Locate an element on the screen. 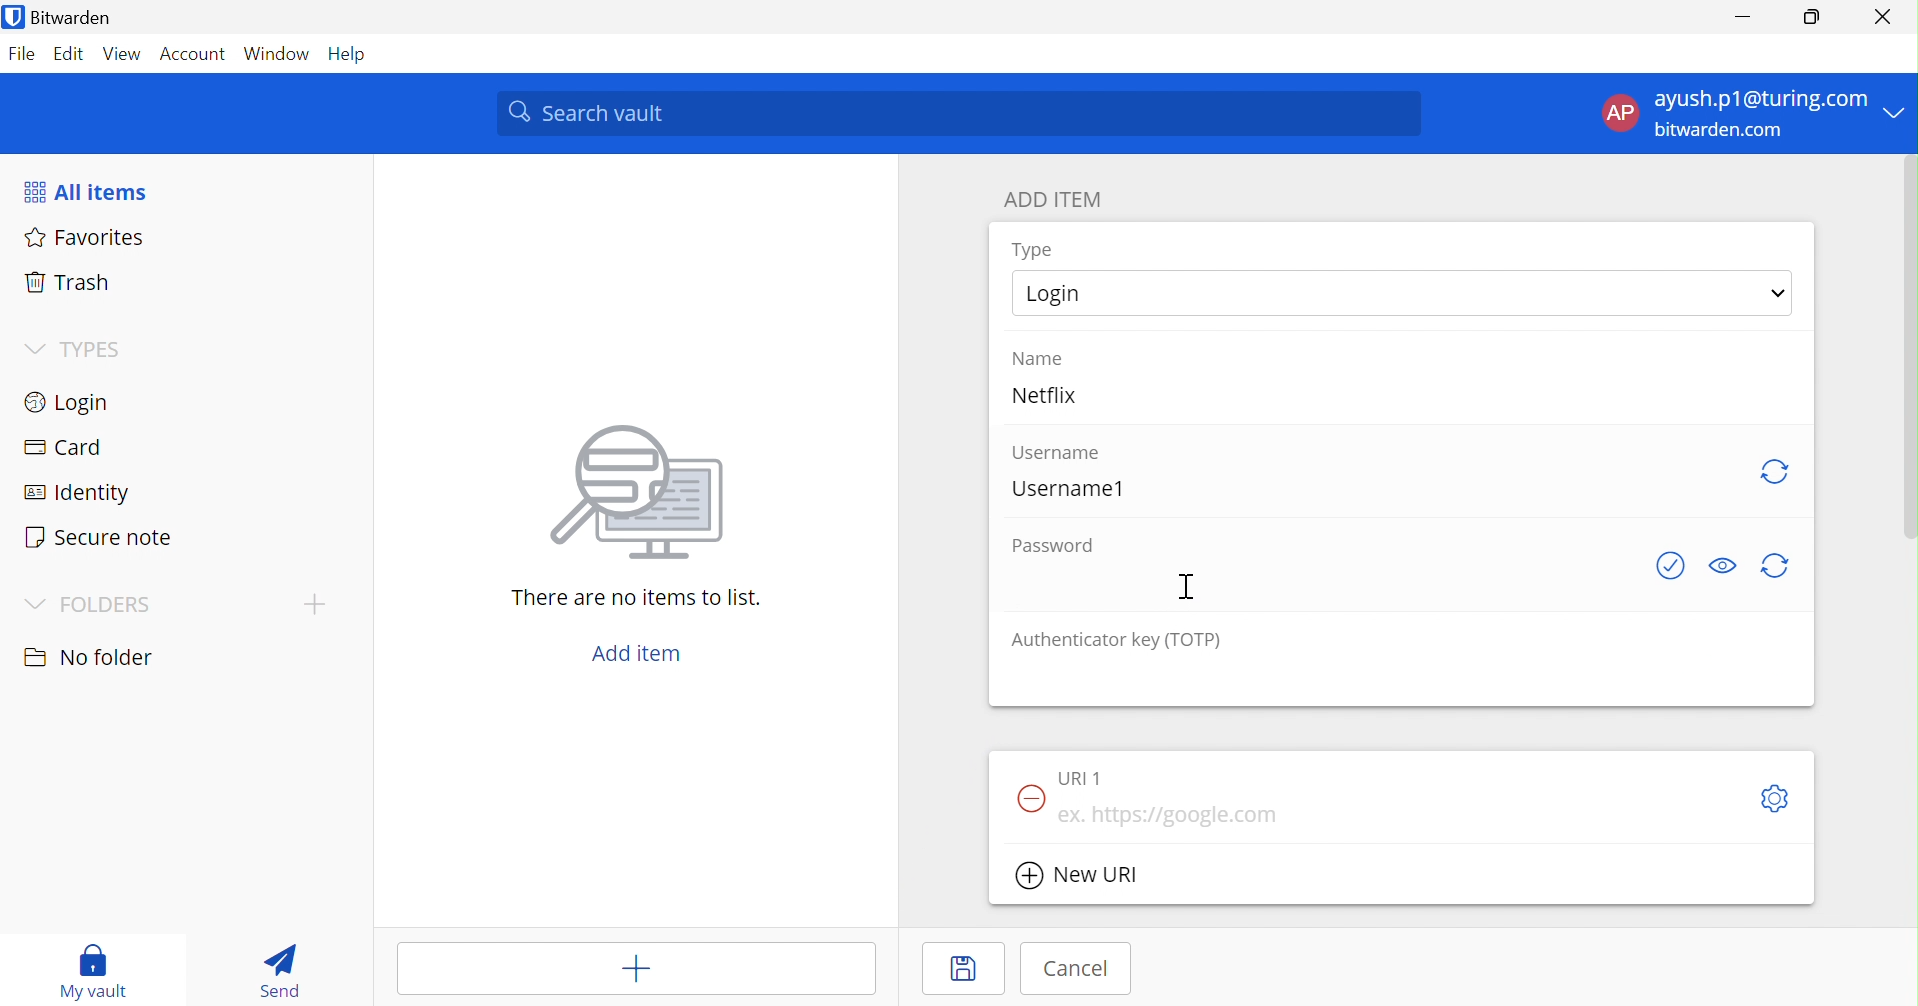  Login is located at coordinates (71, 401).